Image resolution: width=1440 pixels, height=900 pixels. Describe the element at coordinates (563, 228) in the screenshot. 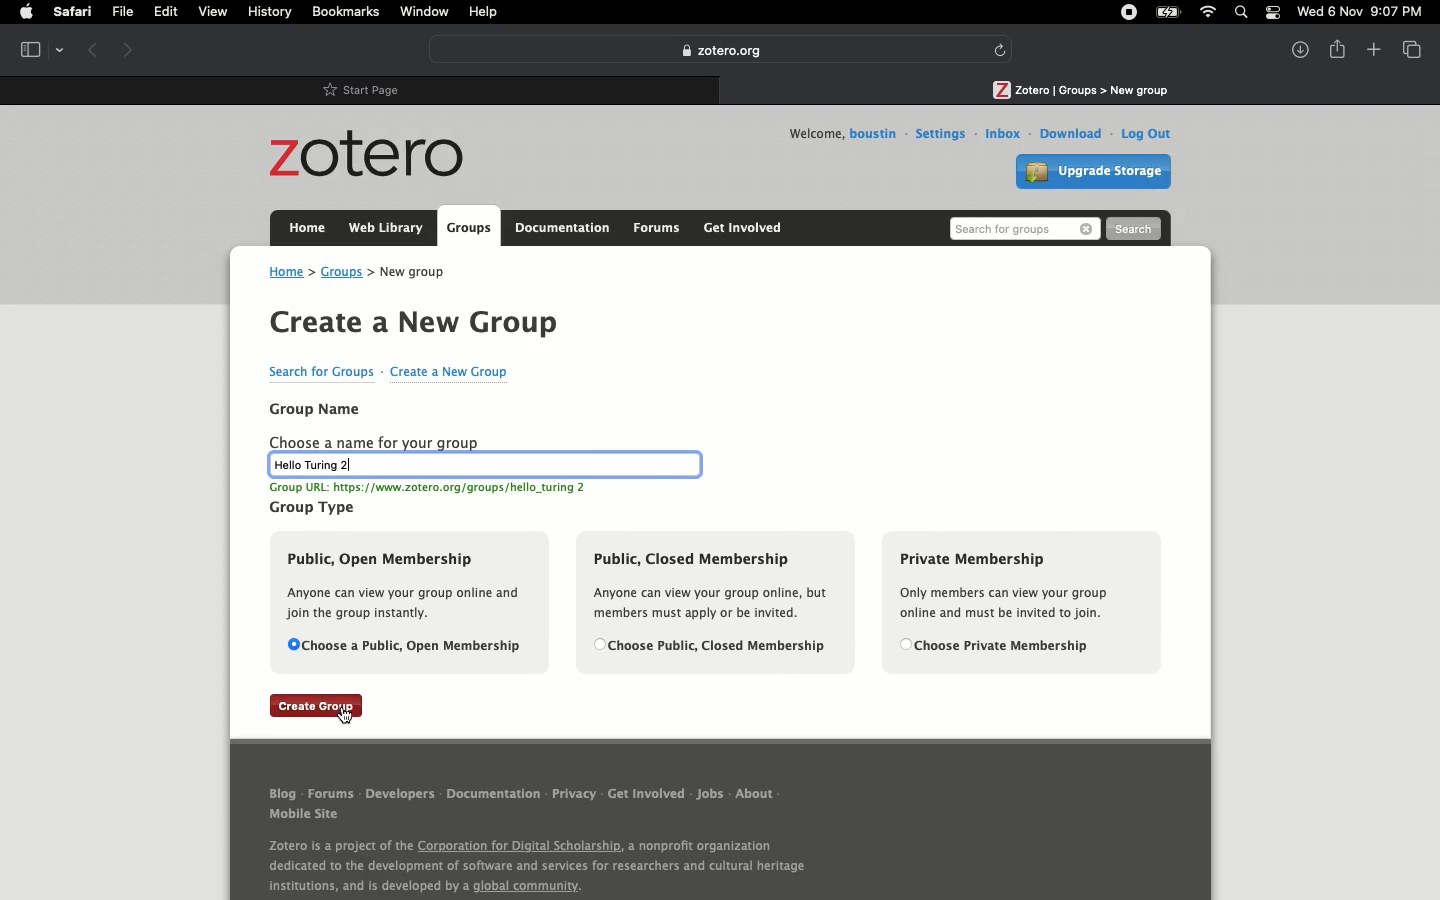

I see `Documentation` at that location.